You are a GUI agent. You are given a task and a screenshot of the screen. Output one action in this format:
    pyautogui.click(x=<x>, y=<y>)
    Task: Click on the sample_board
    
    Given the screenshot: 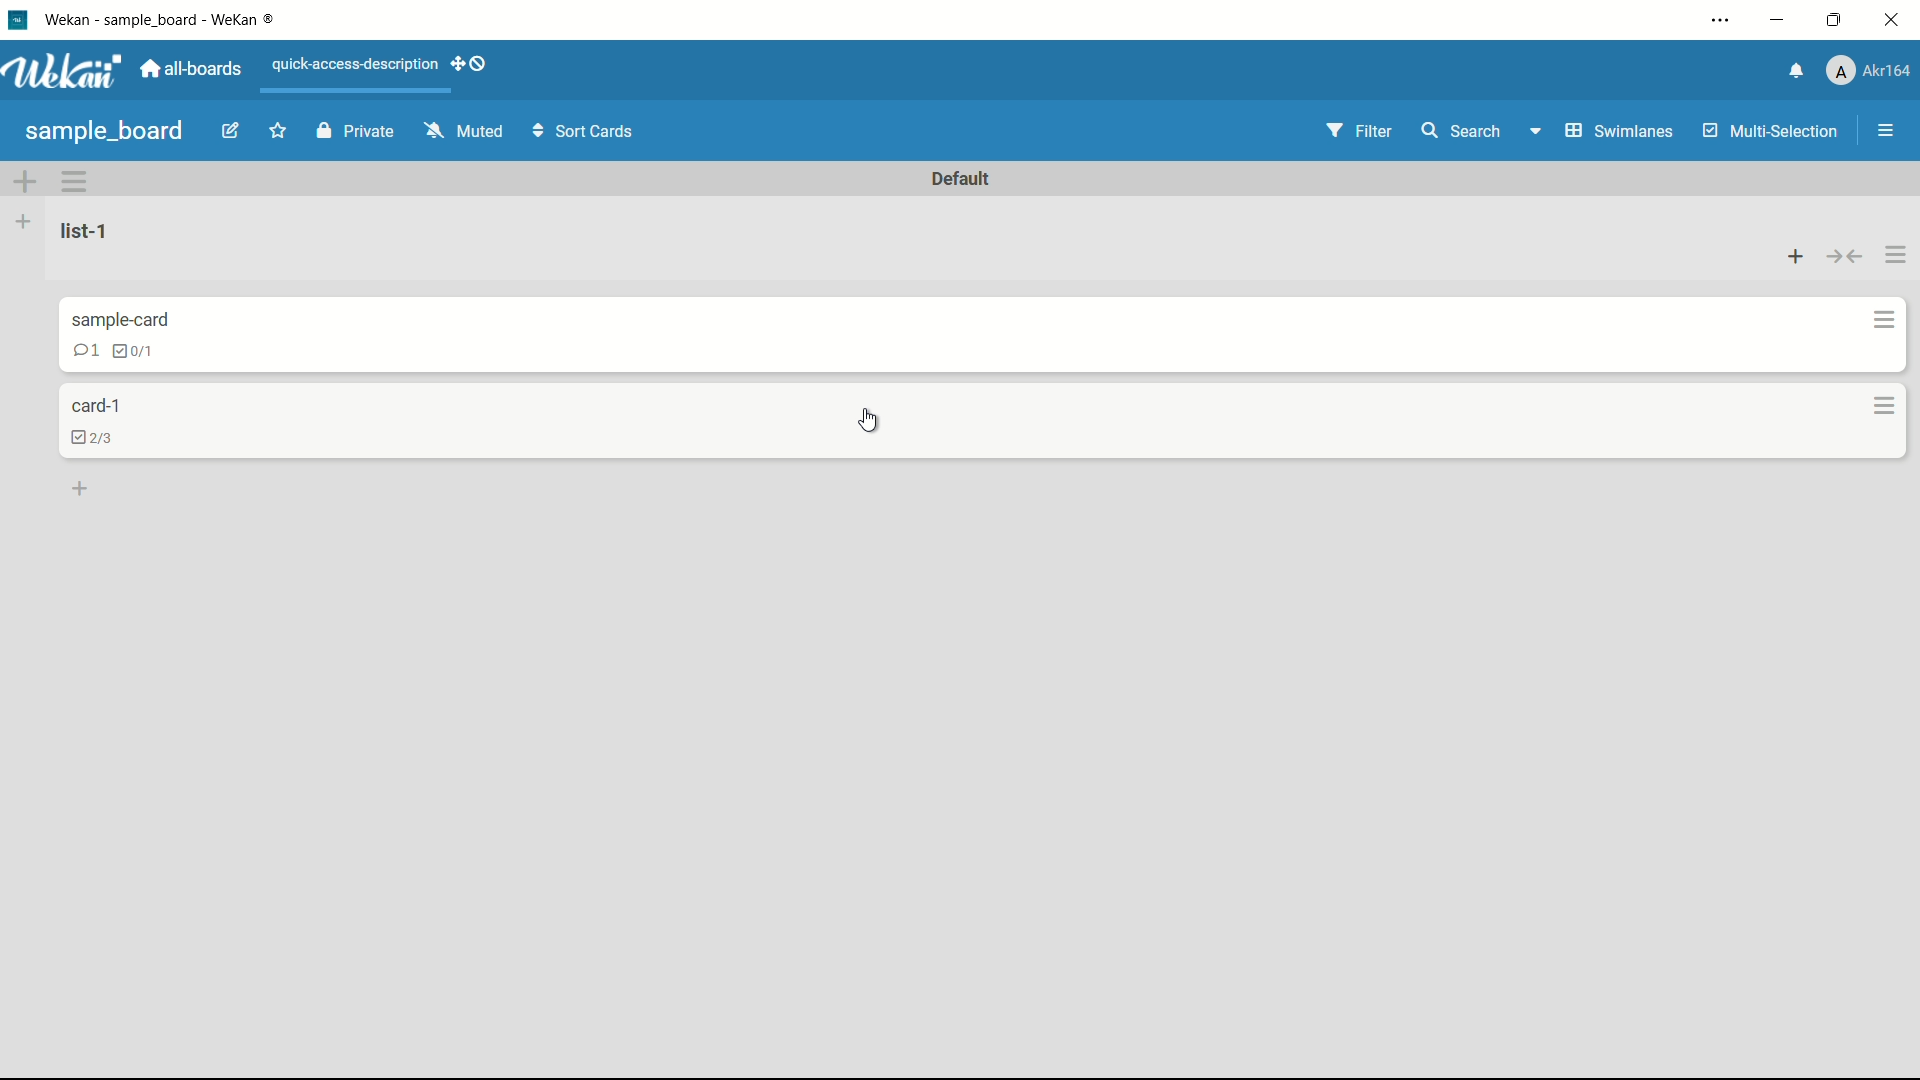 What is the action you would take?
    pyautogui.click(x=105, y=131)
    